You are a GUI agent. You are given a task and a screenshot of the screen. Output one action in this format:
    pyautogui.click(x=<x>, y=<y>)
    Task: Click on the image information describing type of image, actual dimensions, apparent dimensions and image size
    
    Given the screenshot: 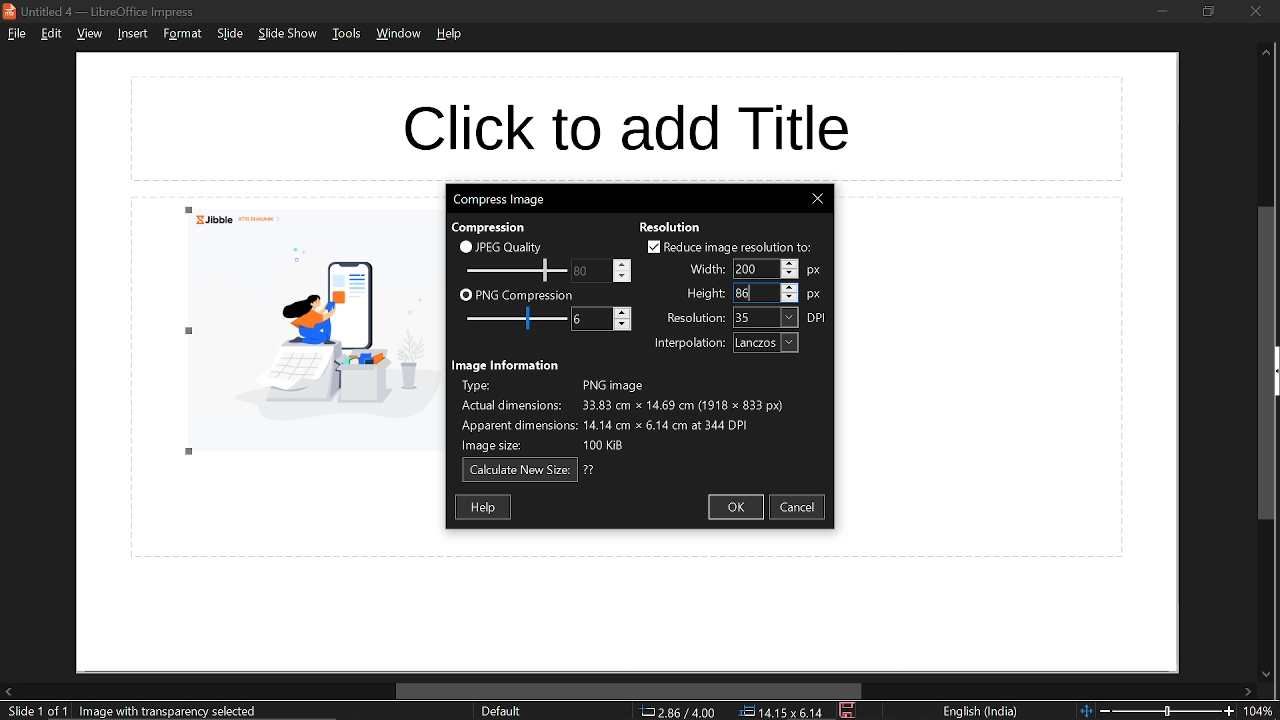 What is the action you would take?
    pyautogui.click(x=634, y=416)
    